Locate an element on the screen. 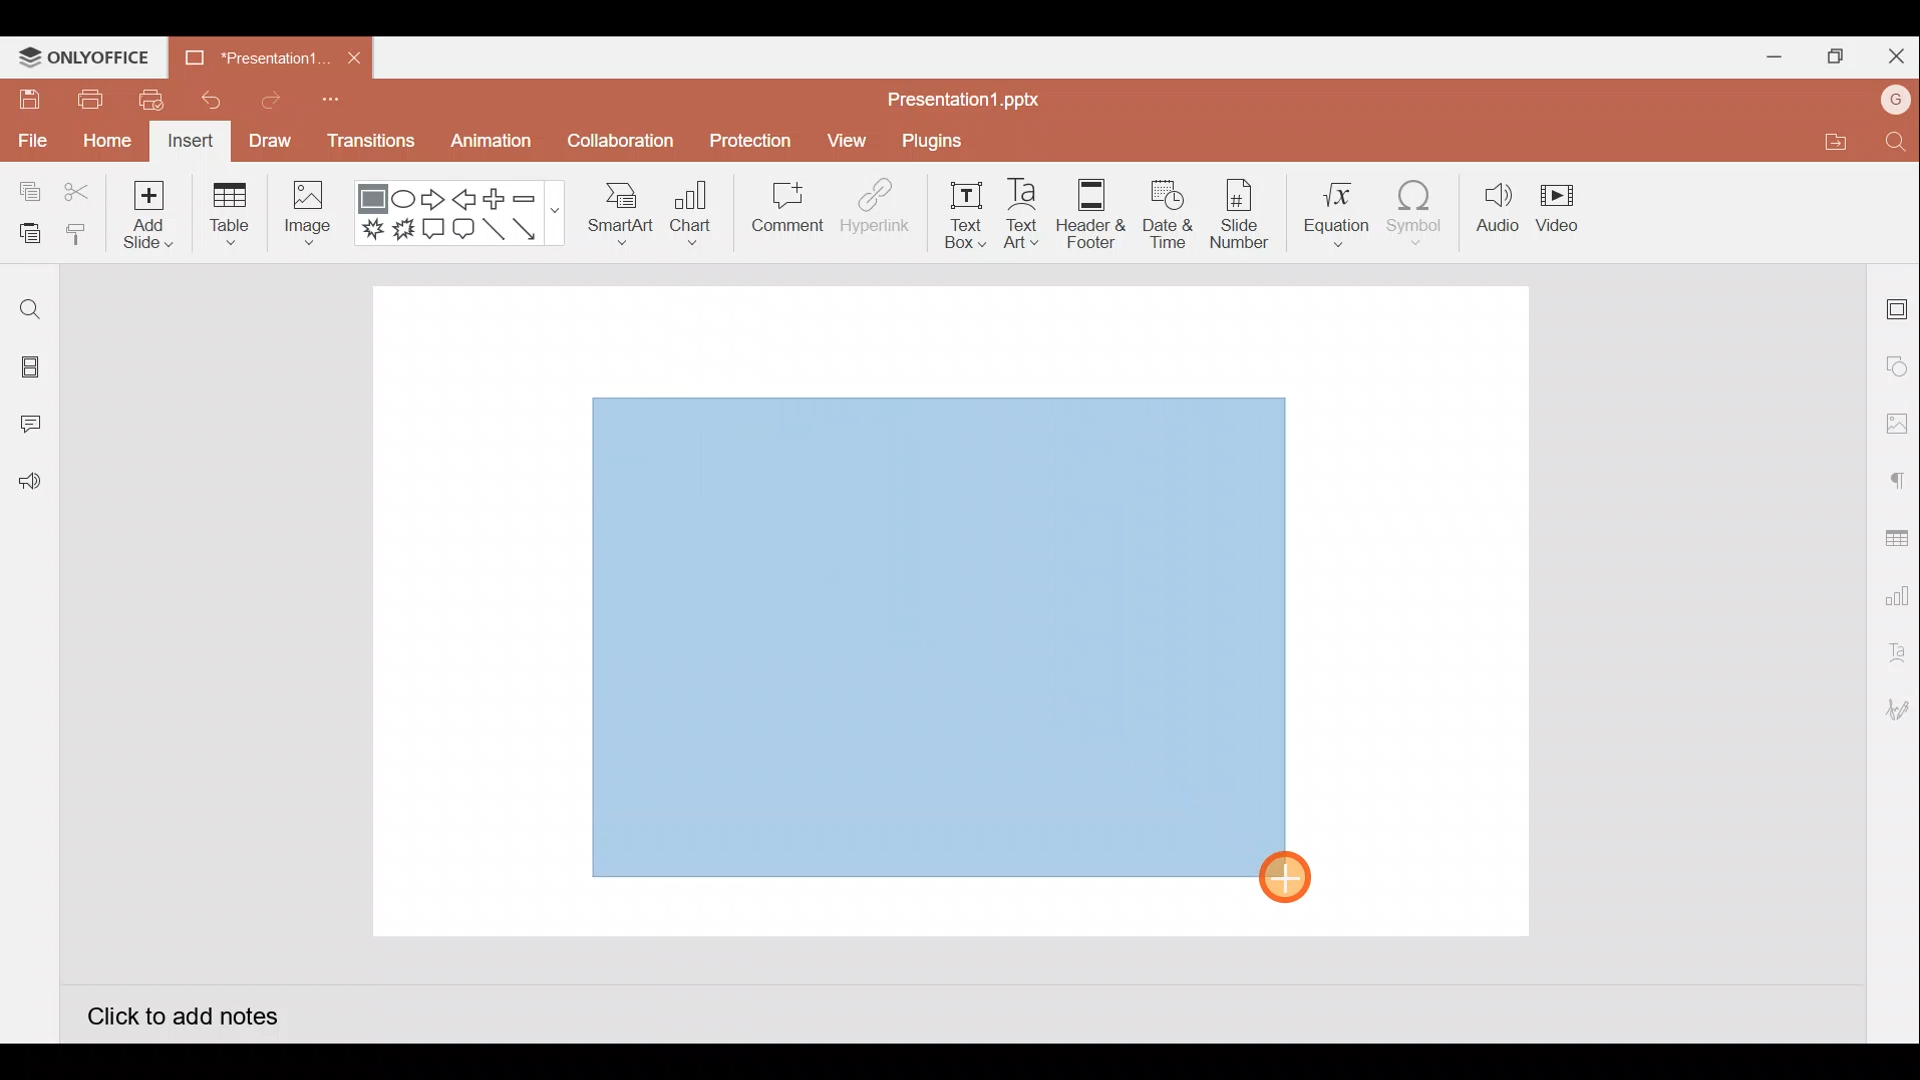 This screenshot has width=1920, height=1080. Copy is located at coordinates (26, 193).